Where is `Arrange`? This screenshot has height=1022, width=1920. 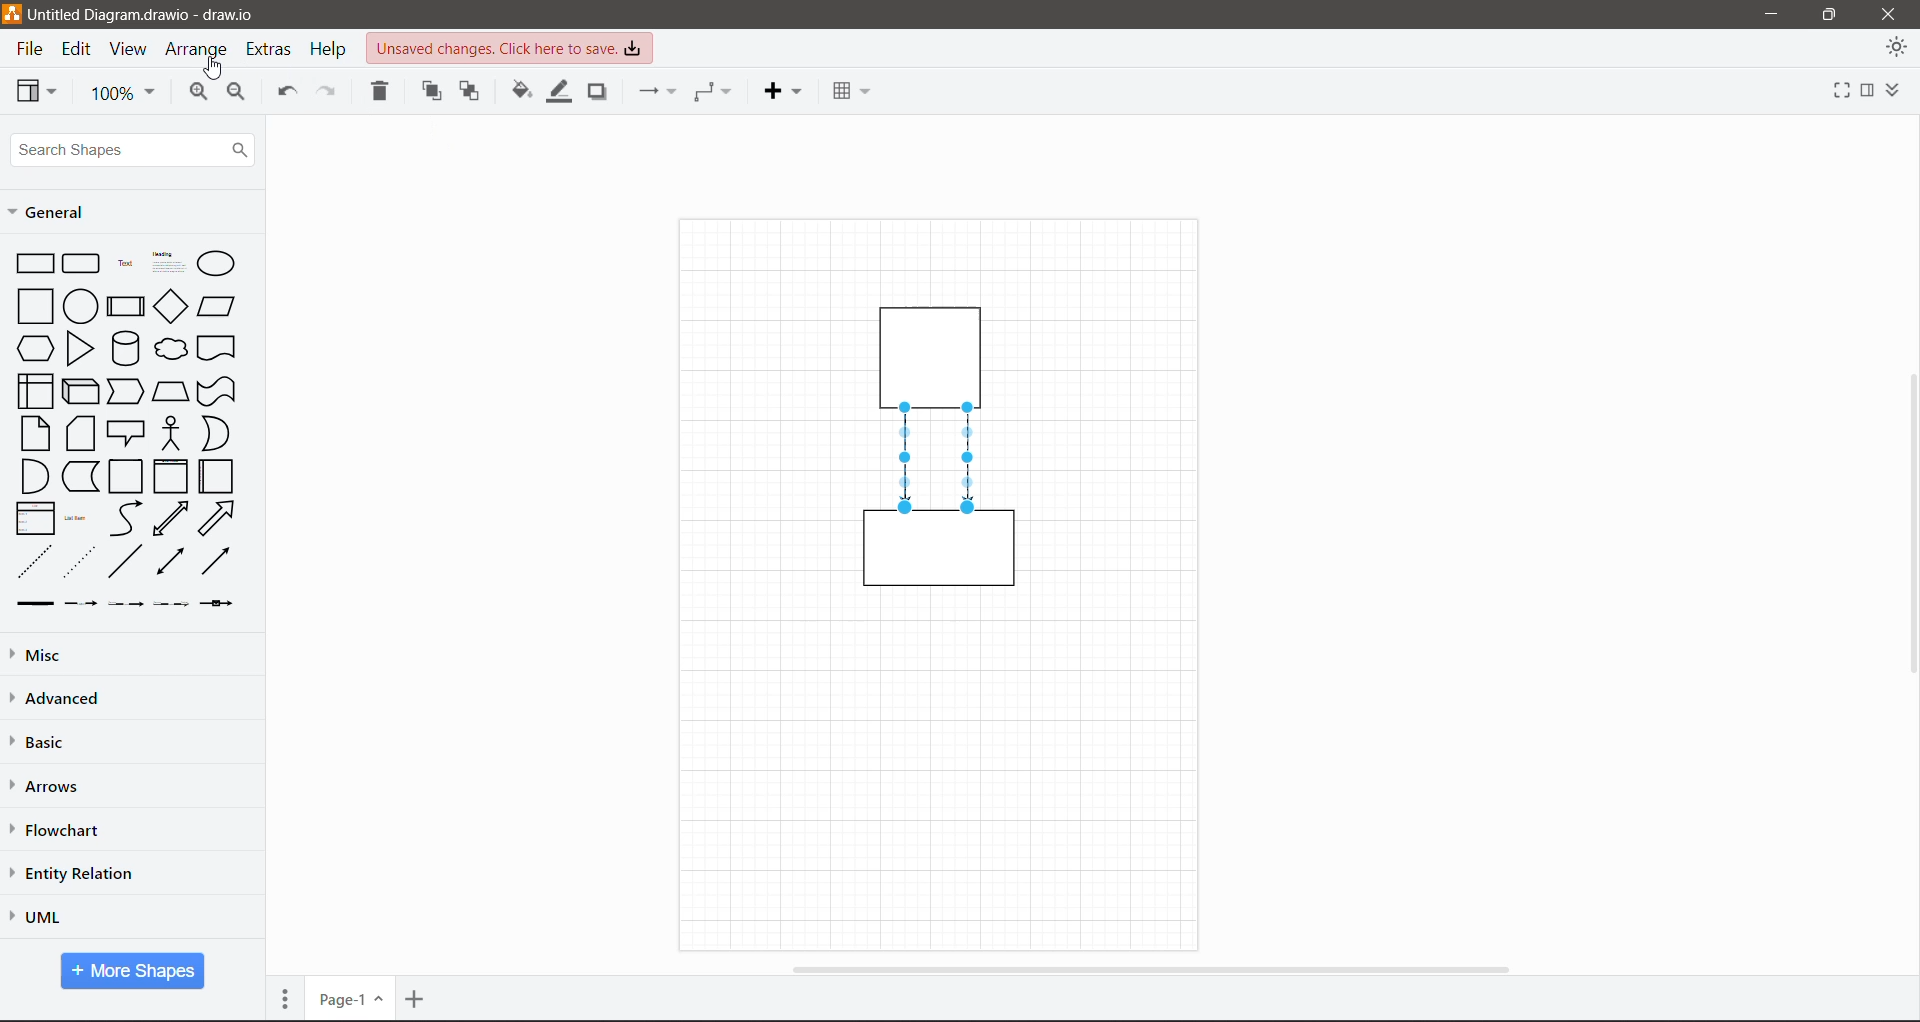 Arrange is located at coordinates (198, 52).